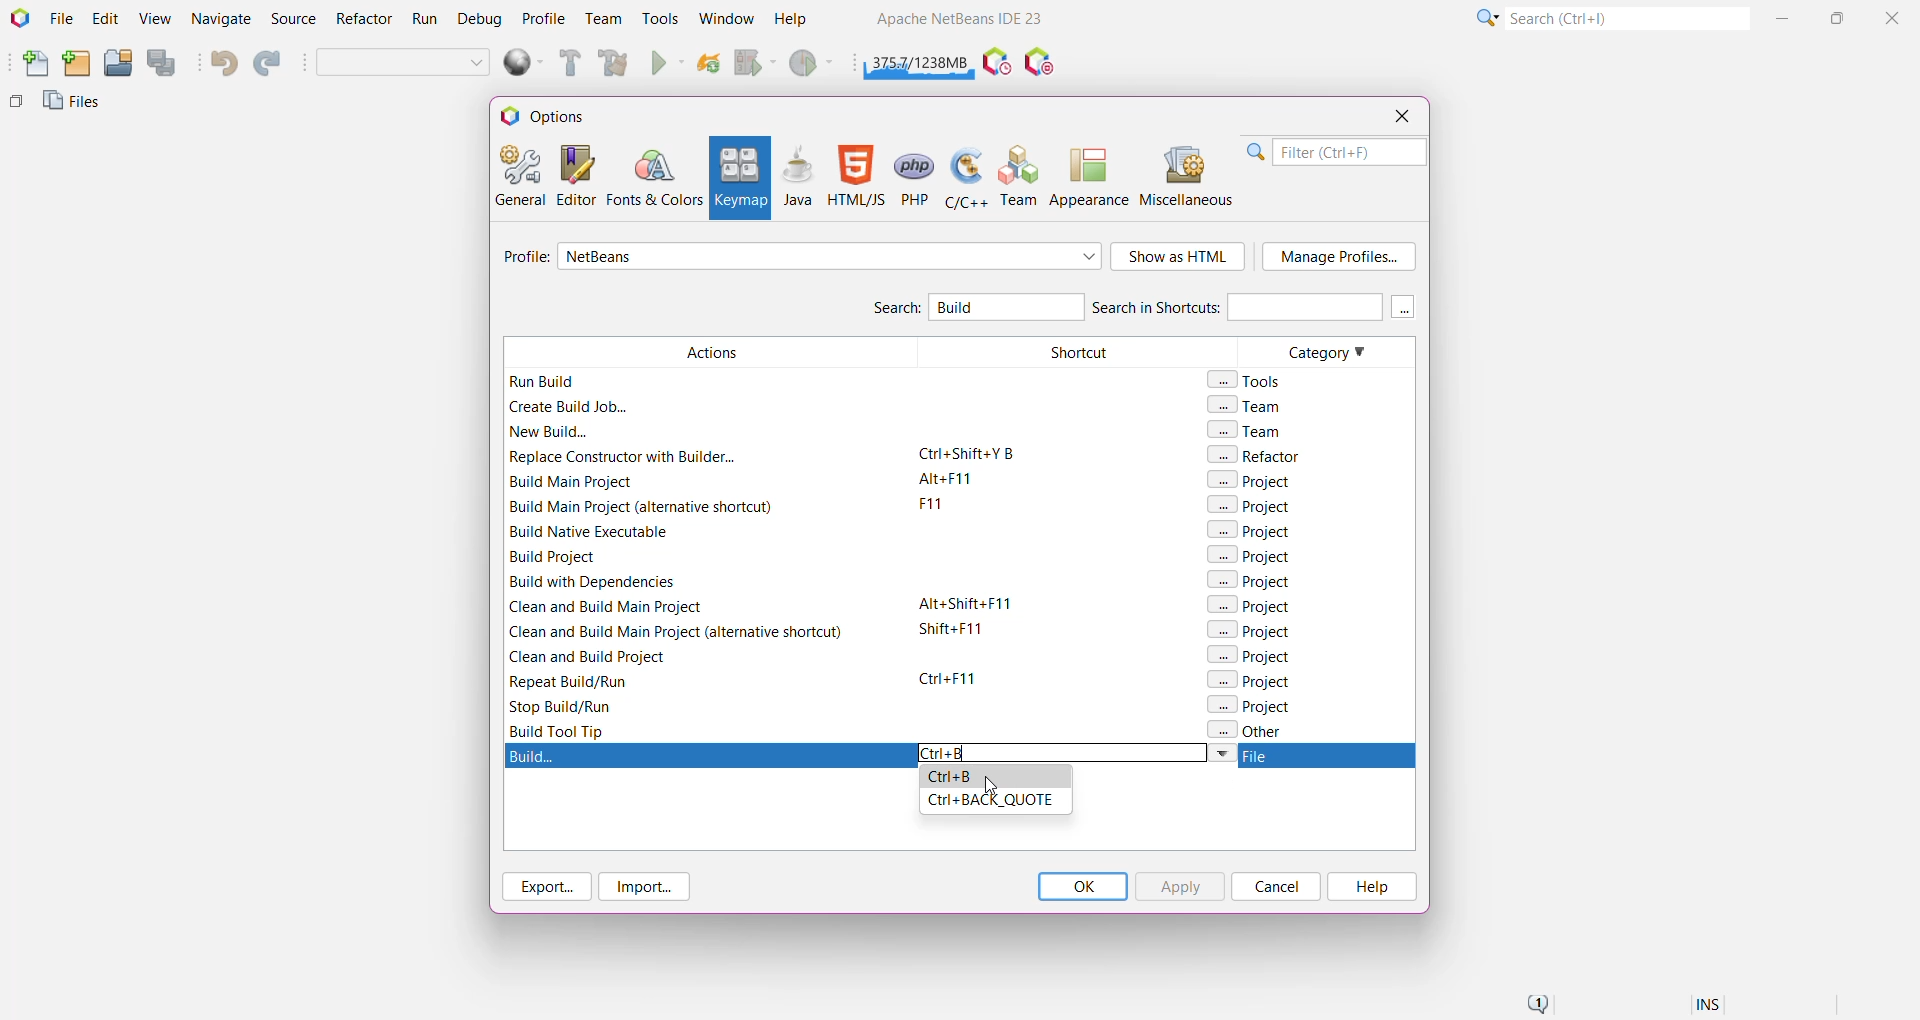 The width and height of the screenshot is (1920, 1020). What do you see at coordinates (552, 115) in the screenshot?
I see `Options` at bounding box center [552, 115].